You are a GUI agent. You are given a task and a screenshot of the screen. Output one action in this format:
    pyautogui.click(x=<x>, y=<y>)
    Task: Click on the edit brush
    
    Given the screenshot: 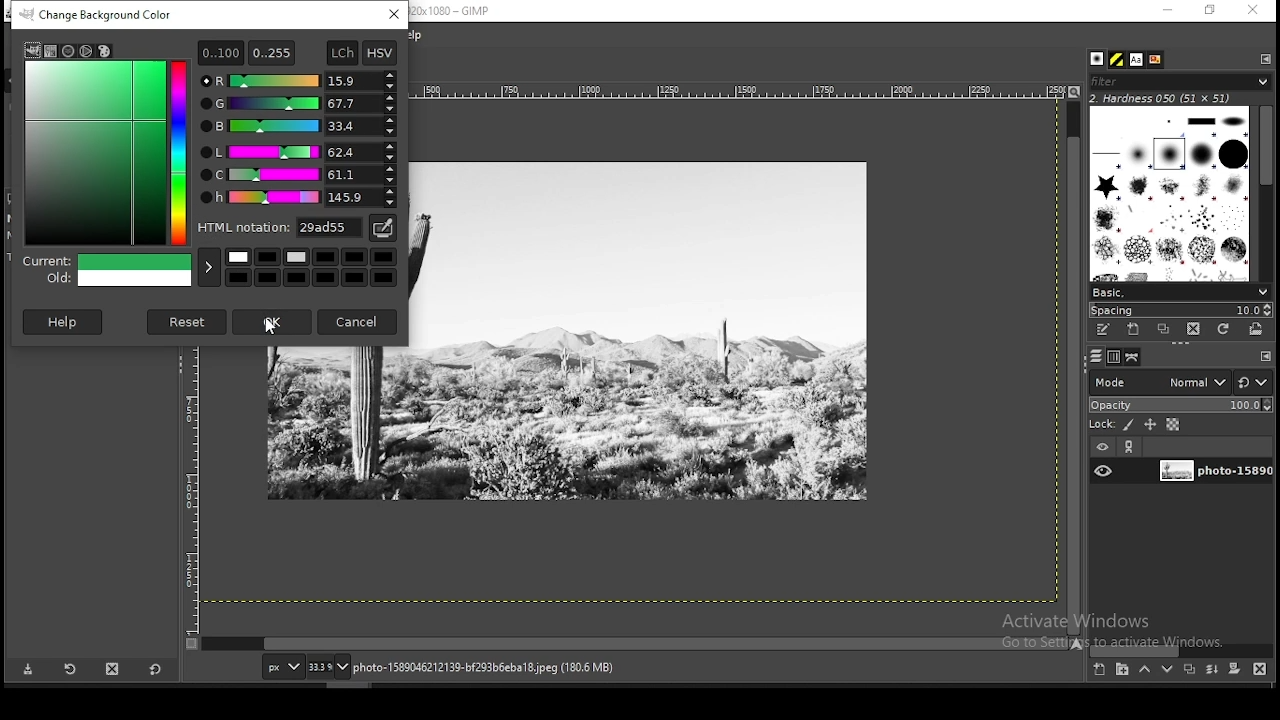 What is the action you would take?
    pyautogui.click(x=1105, y=330)
    